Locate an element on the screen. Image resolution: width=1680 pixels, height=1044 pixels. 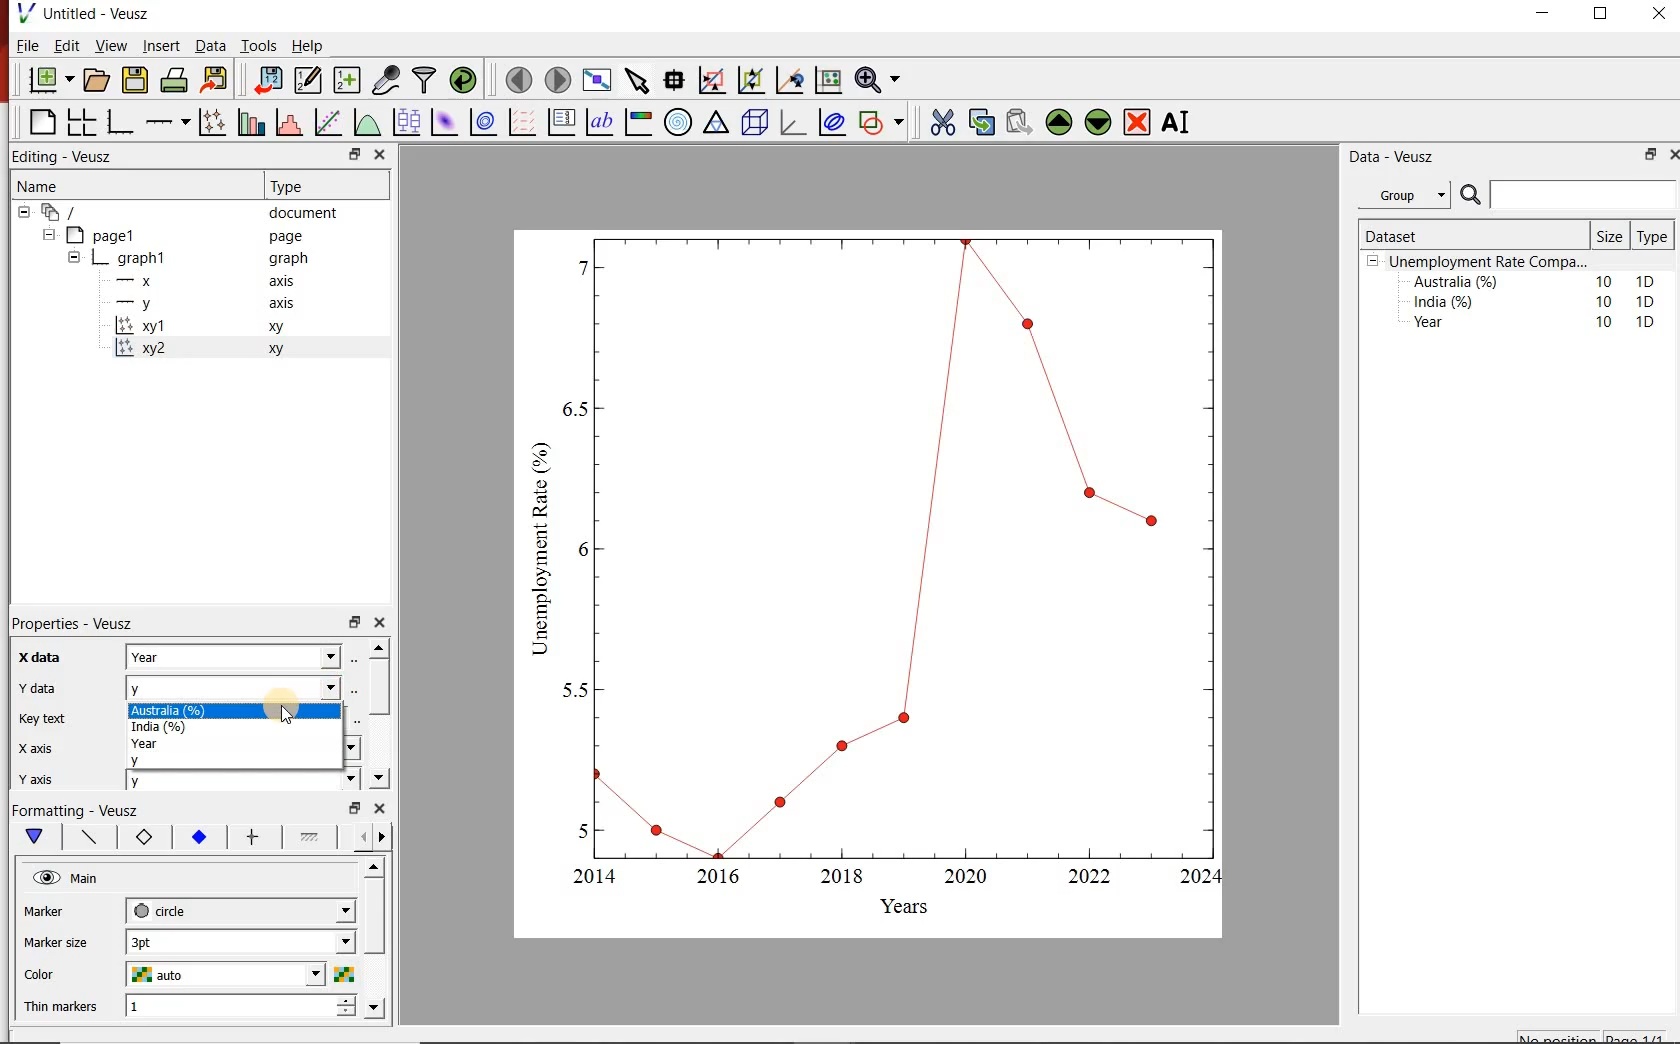
increase is located at coordinates (349, 999).